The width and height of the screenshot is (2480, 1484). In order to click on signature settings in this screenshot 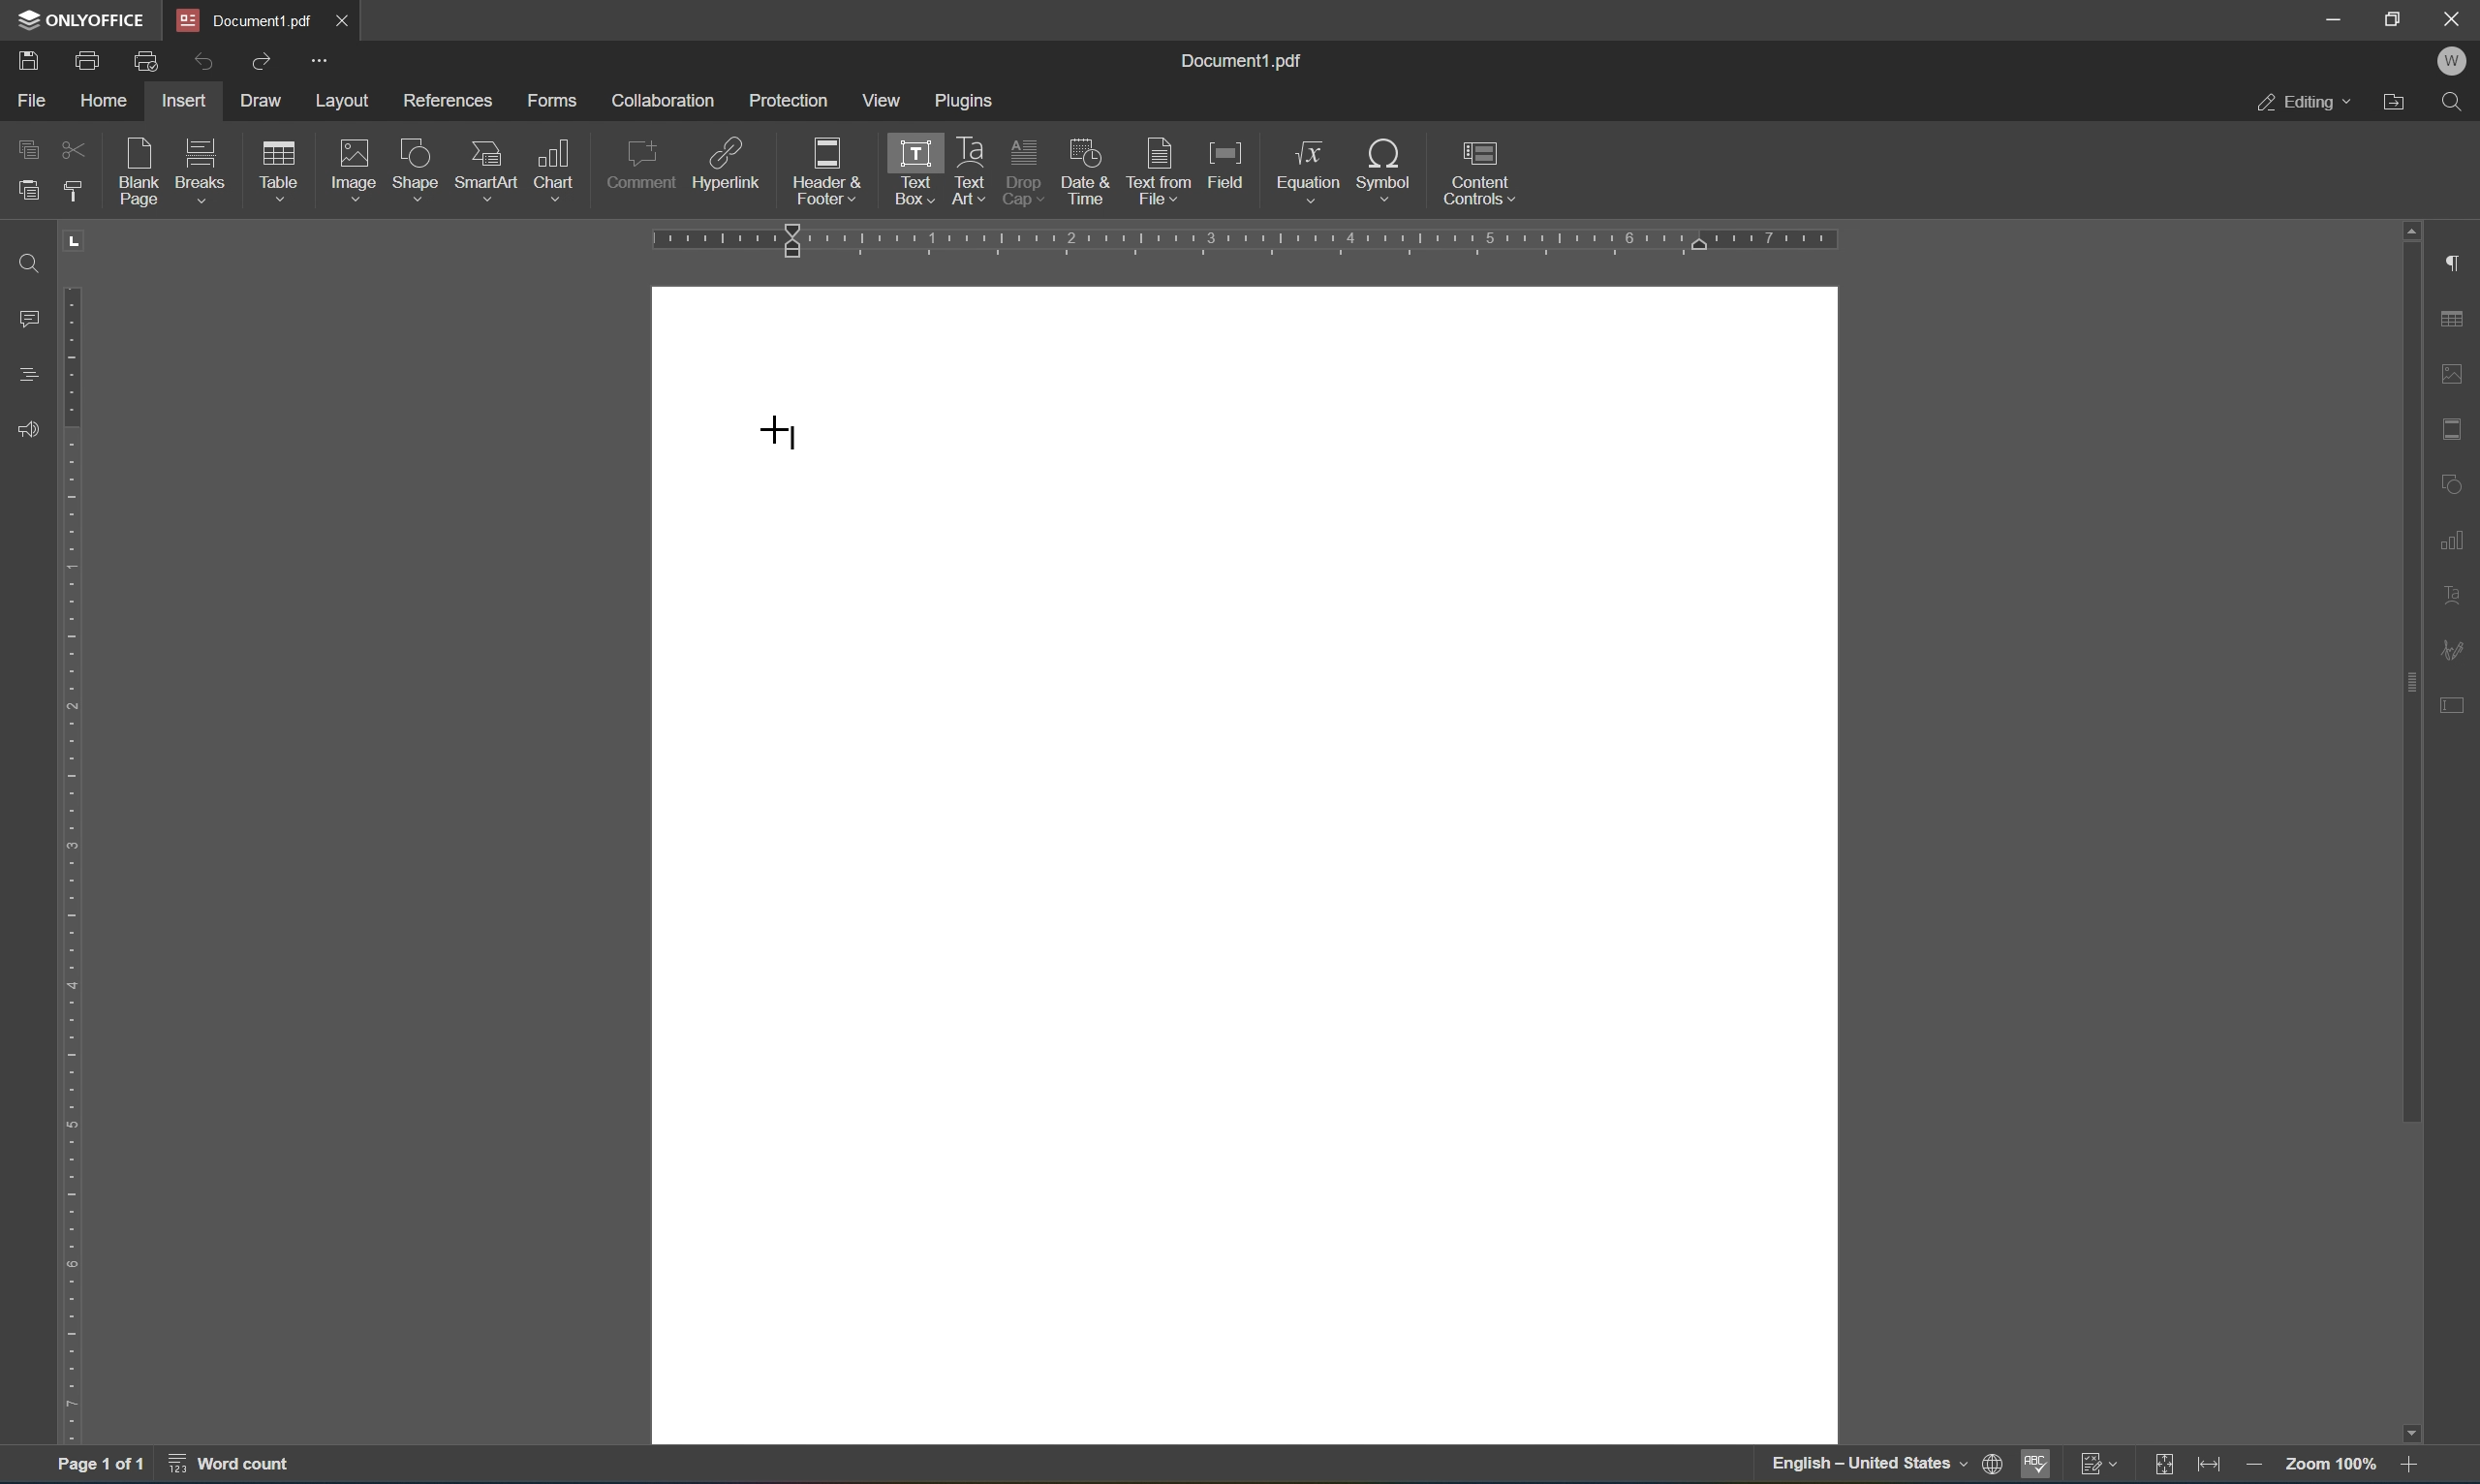, I will do `click(2450, 649)`.